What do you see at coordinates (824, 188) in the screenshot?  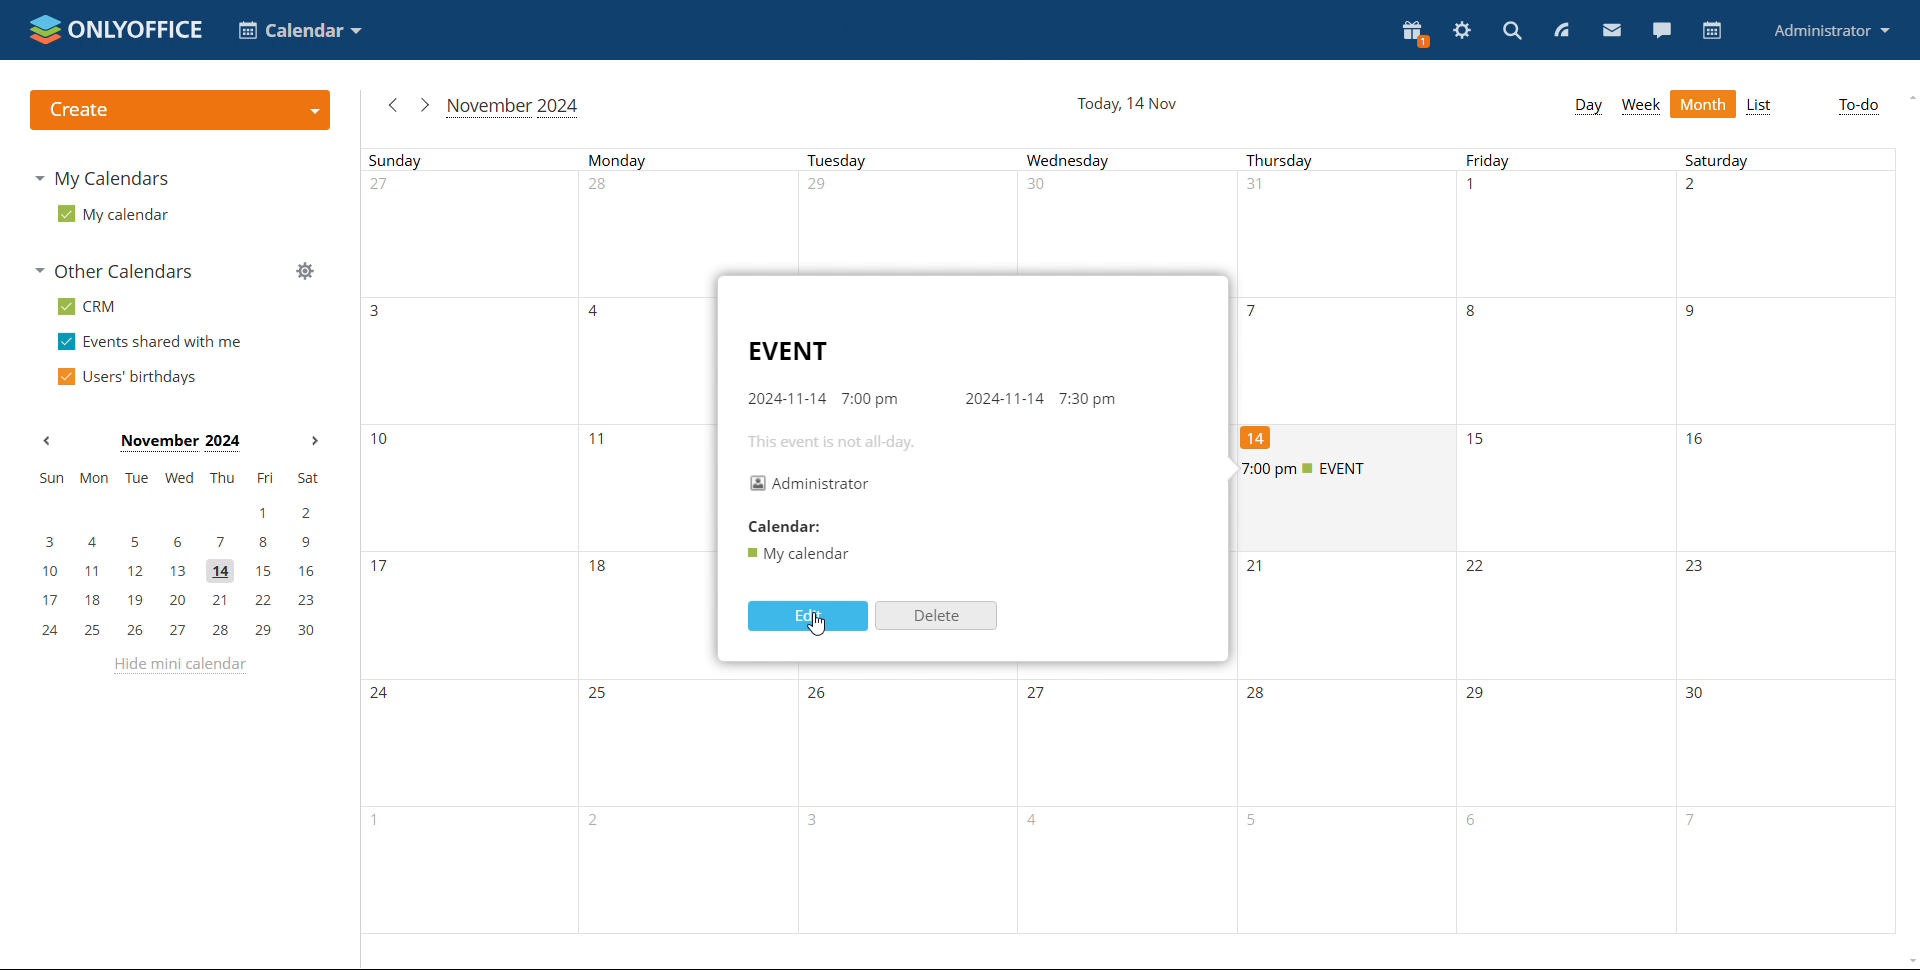 I see `number` at bounding box center [824, 188].